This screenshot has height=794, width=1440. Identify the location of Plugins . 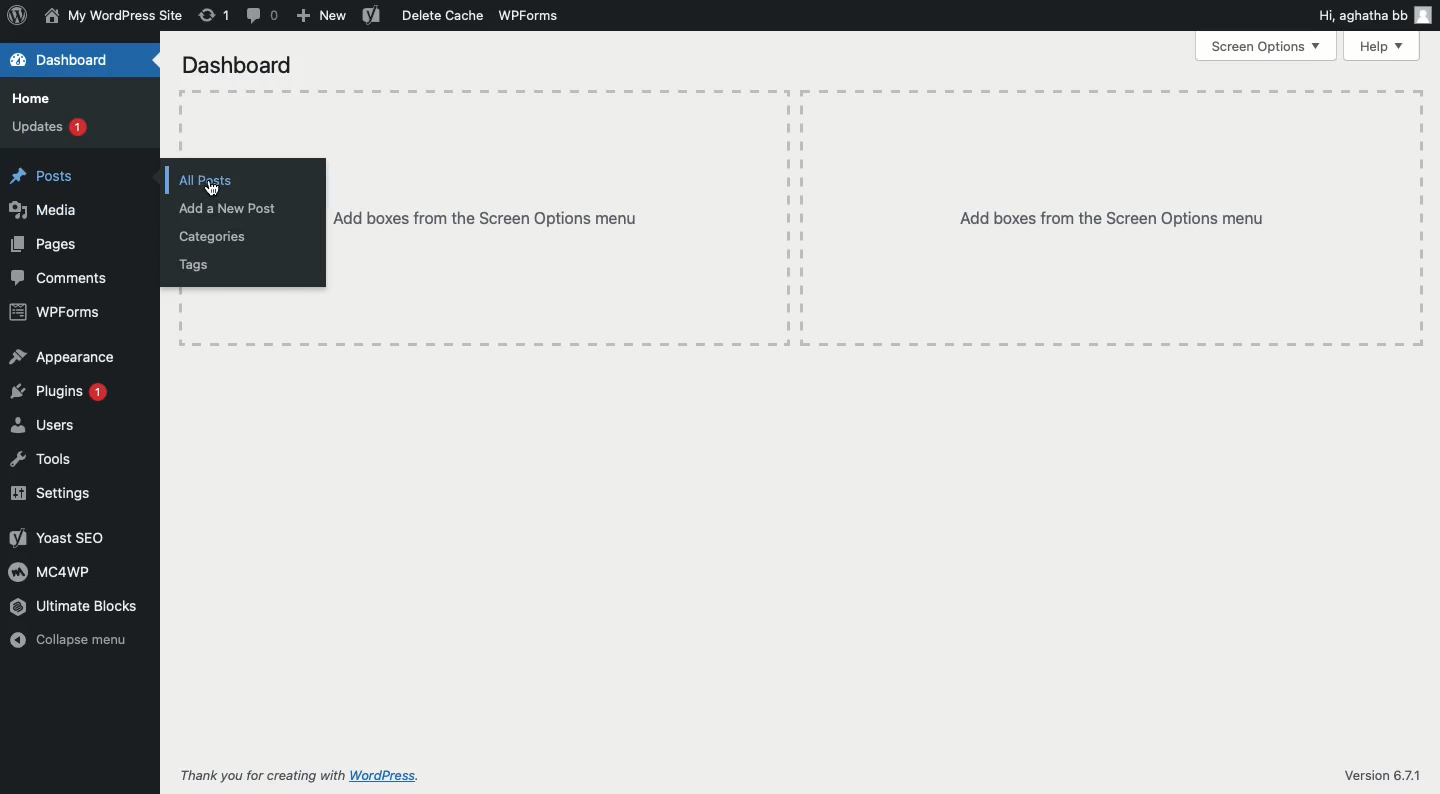
(65, 390).